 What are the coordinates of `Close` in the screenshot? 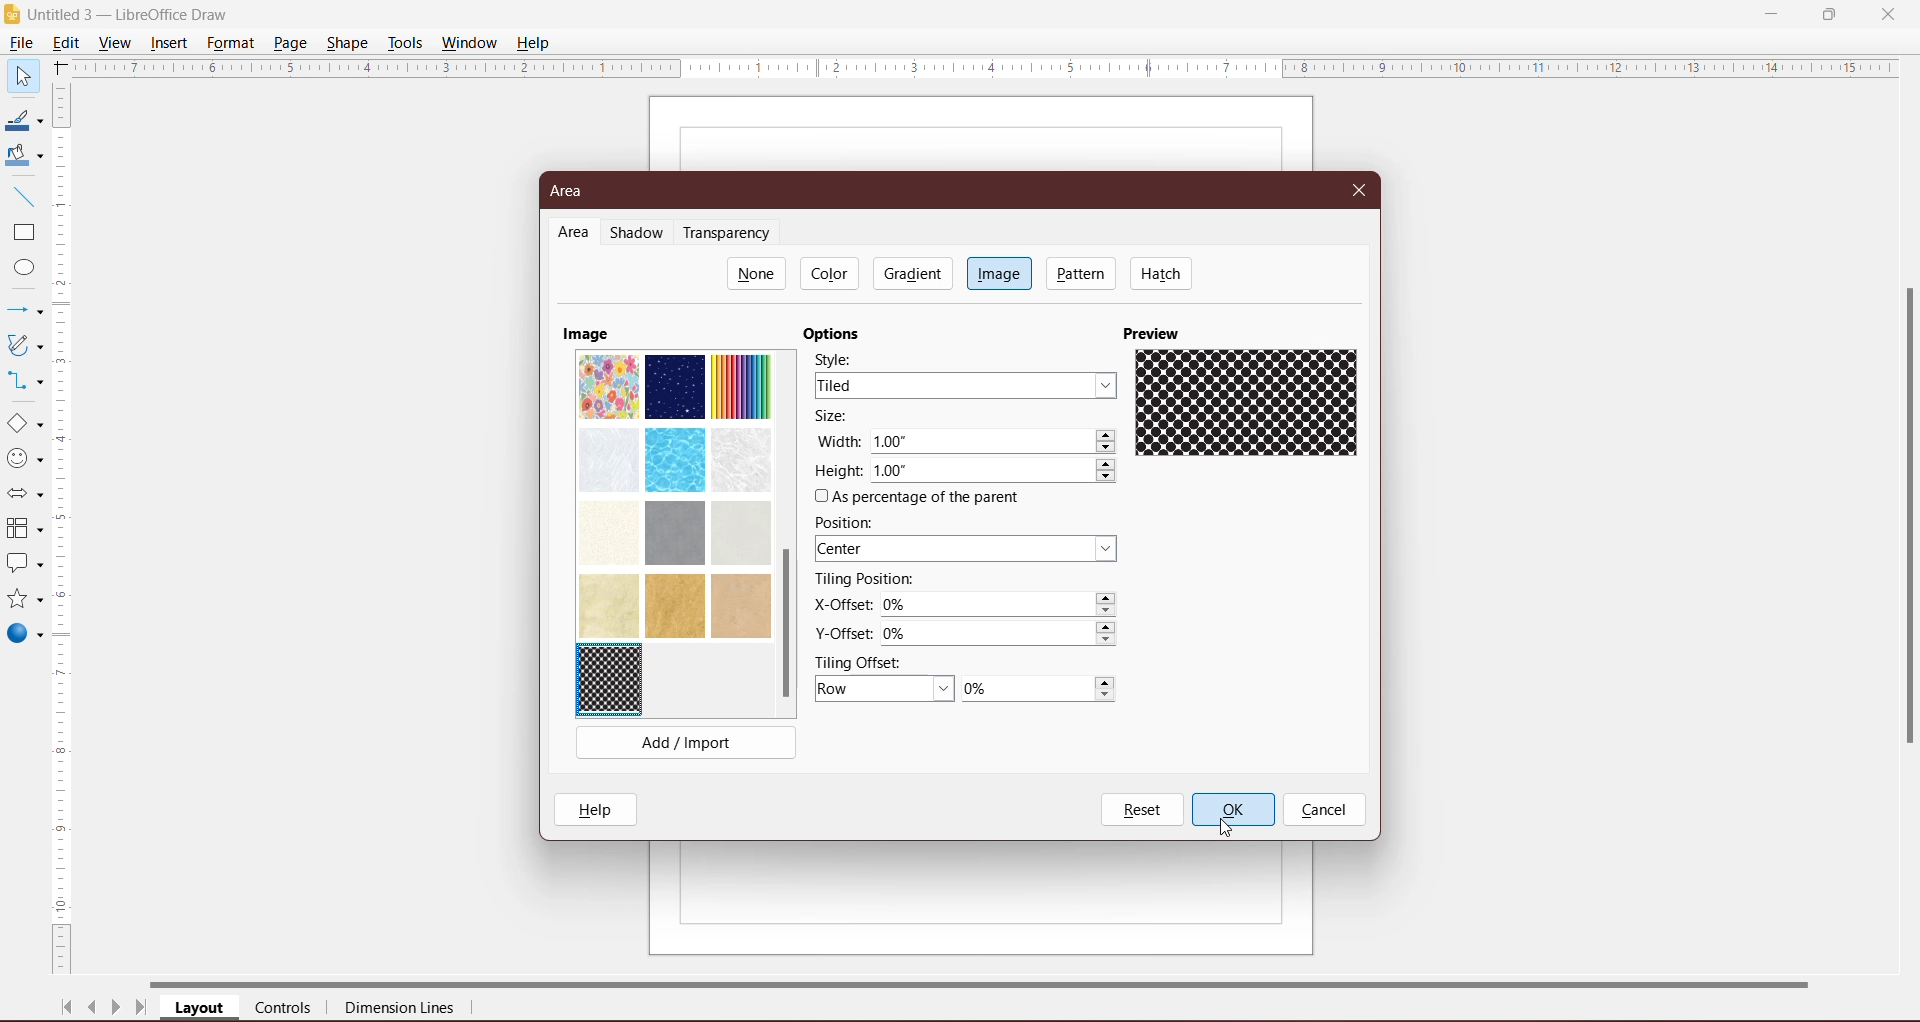 It's located at (1360, 188).